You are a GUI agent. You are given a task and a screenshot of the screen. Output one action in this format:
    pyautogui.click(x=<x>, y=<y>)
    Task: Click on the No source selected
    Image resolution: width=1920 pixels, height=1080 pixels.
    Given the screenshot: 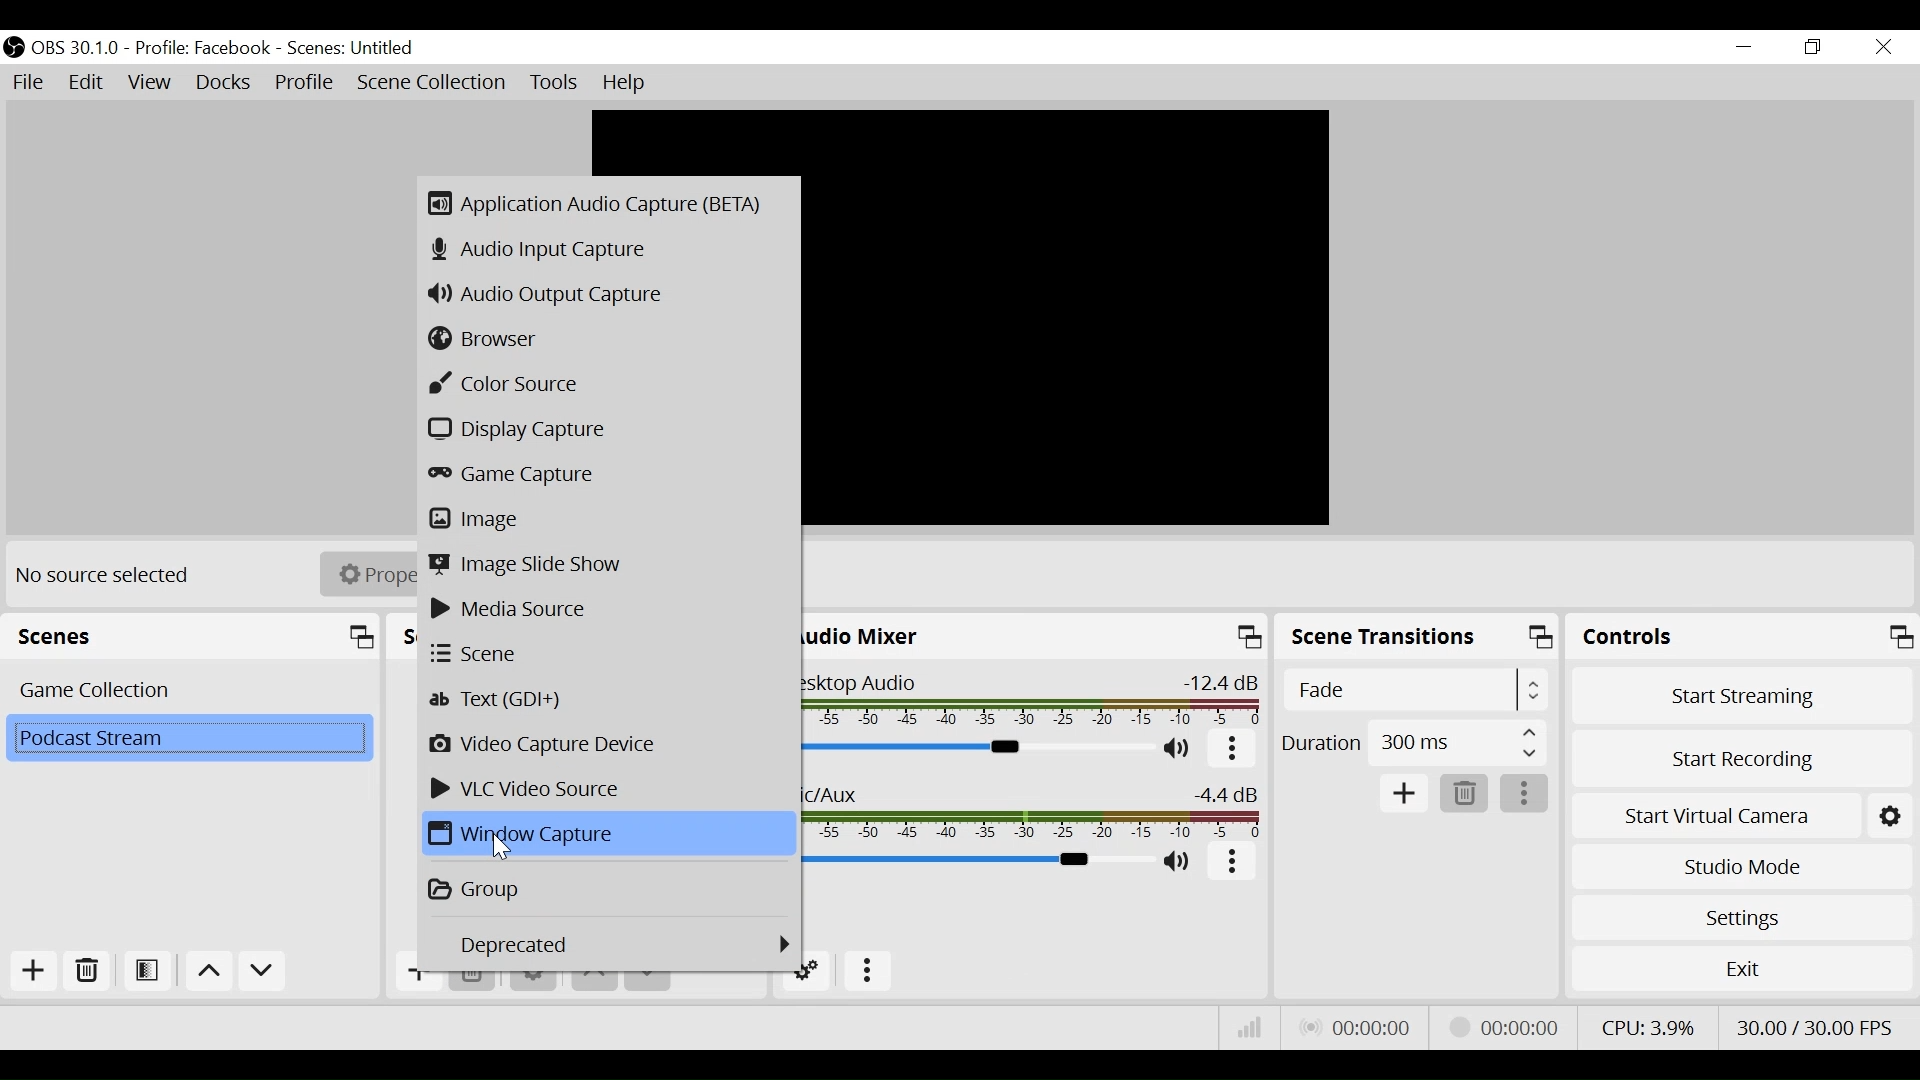 What is the action you would take?
    pyautogui.click(x=116, y=574)
    